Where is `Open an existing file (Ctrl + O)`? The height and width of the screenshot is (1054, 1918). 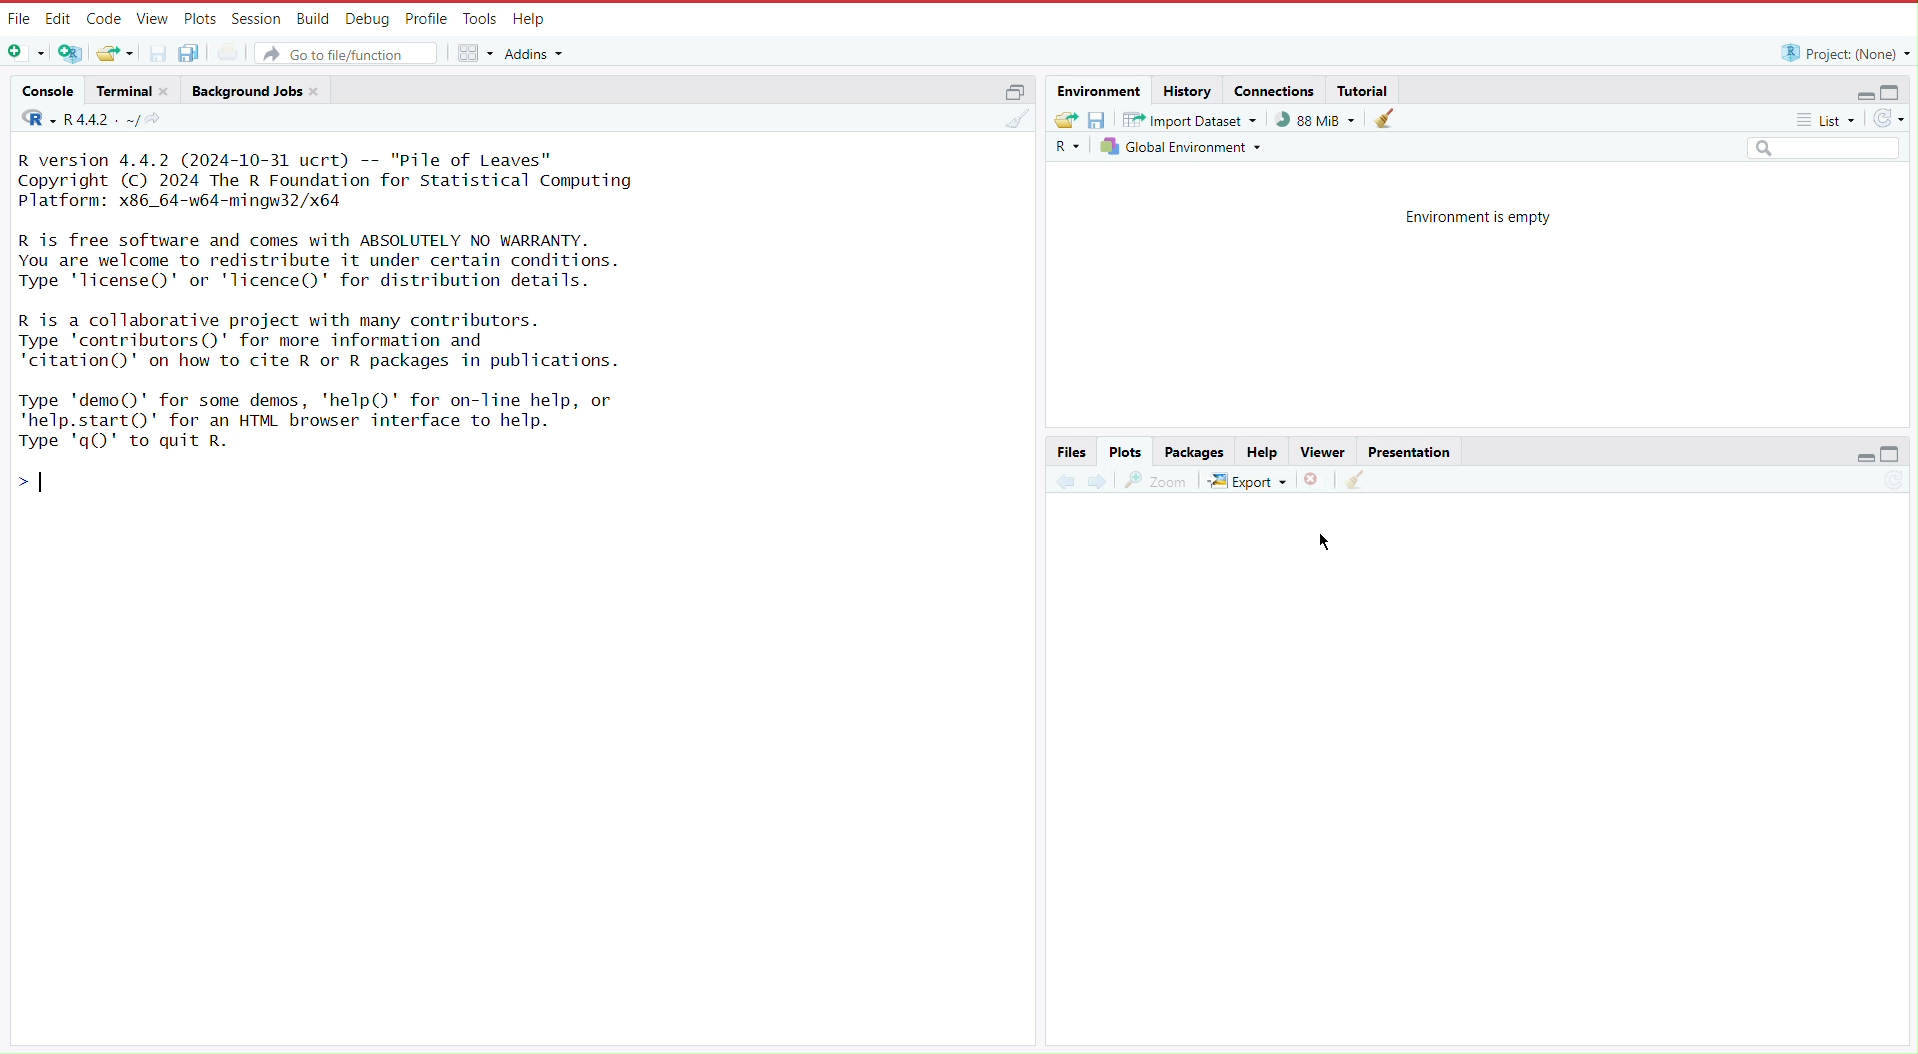 Open an existing file (Ctrl + O) is located at coordinates (114, 52).